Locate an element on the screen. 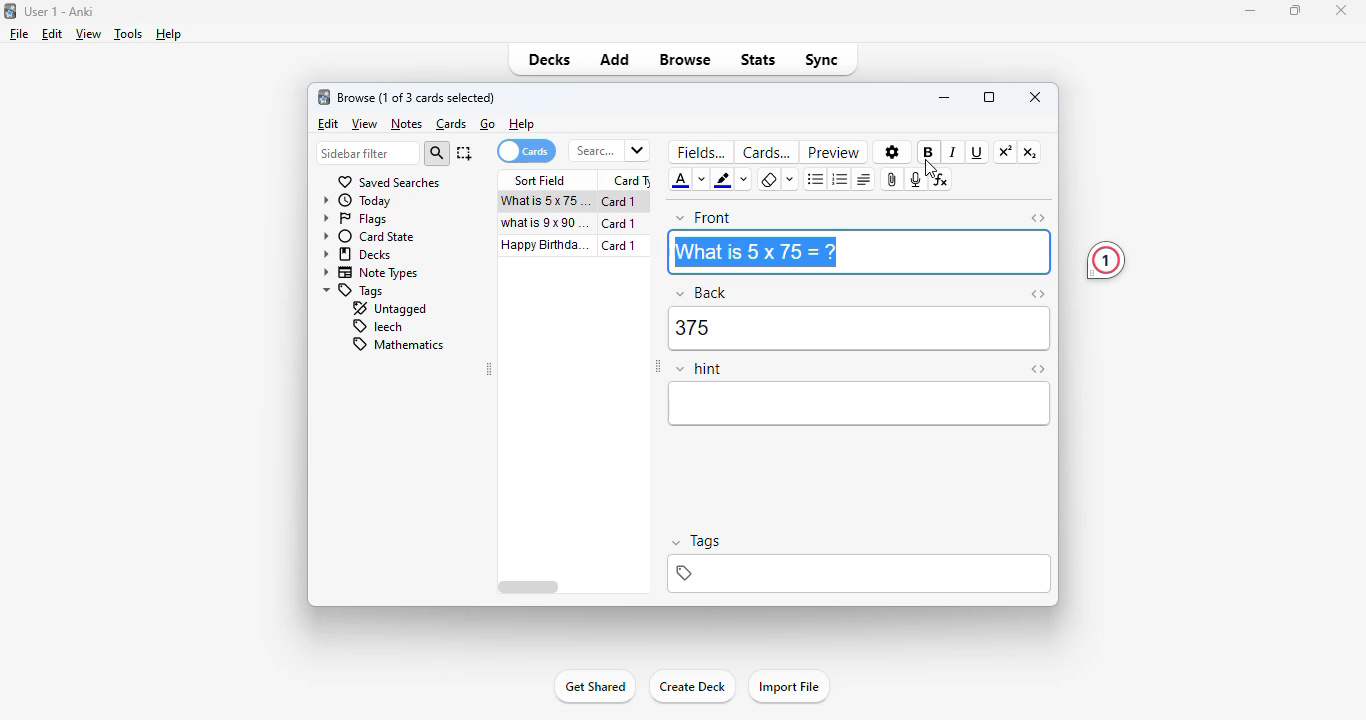  sync is located at coordinates (820, 62).